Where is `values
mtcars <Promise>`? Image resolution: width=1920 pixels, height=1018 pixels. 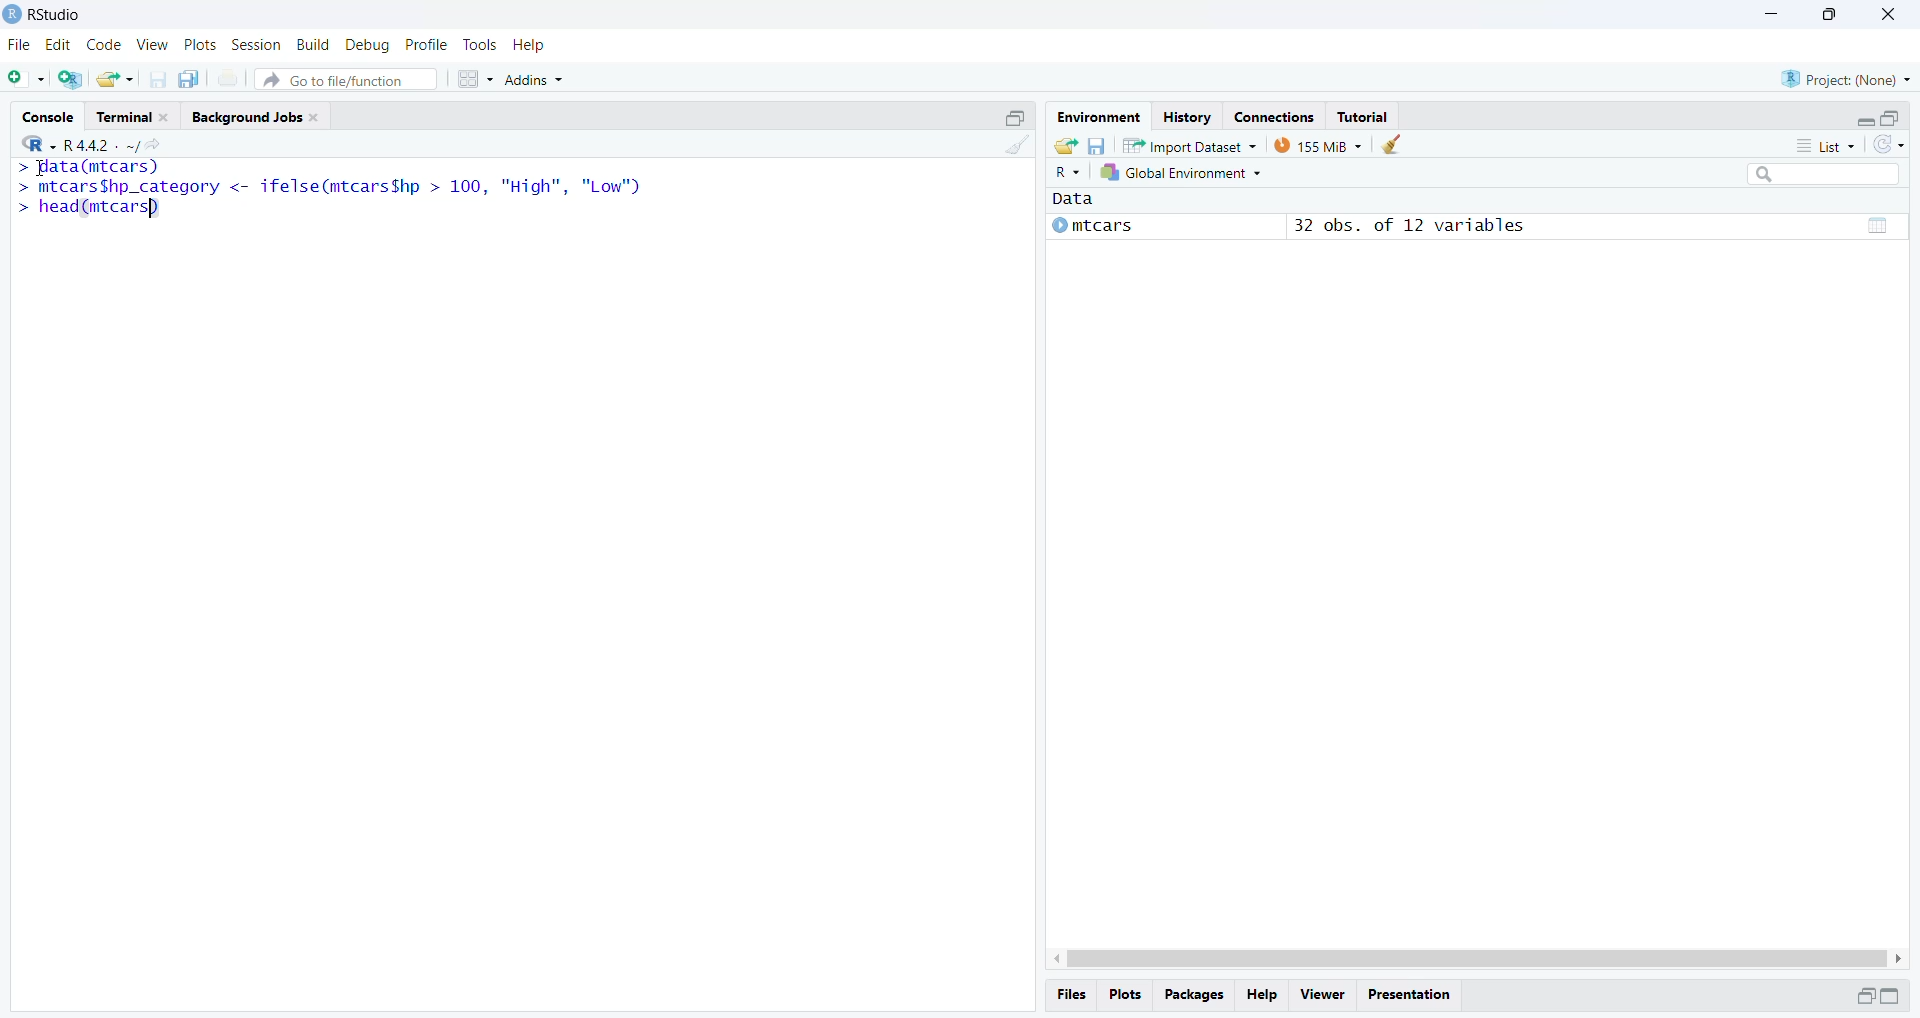 values
mtcars <Promise> is located at coordinates (1476, 220).